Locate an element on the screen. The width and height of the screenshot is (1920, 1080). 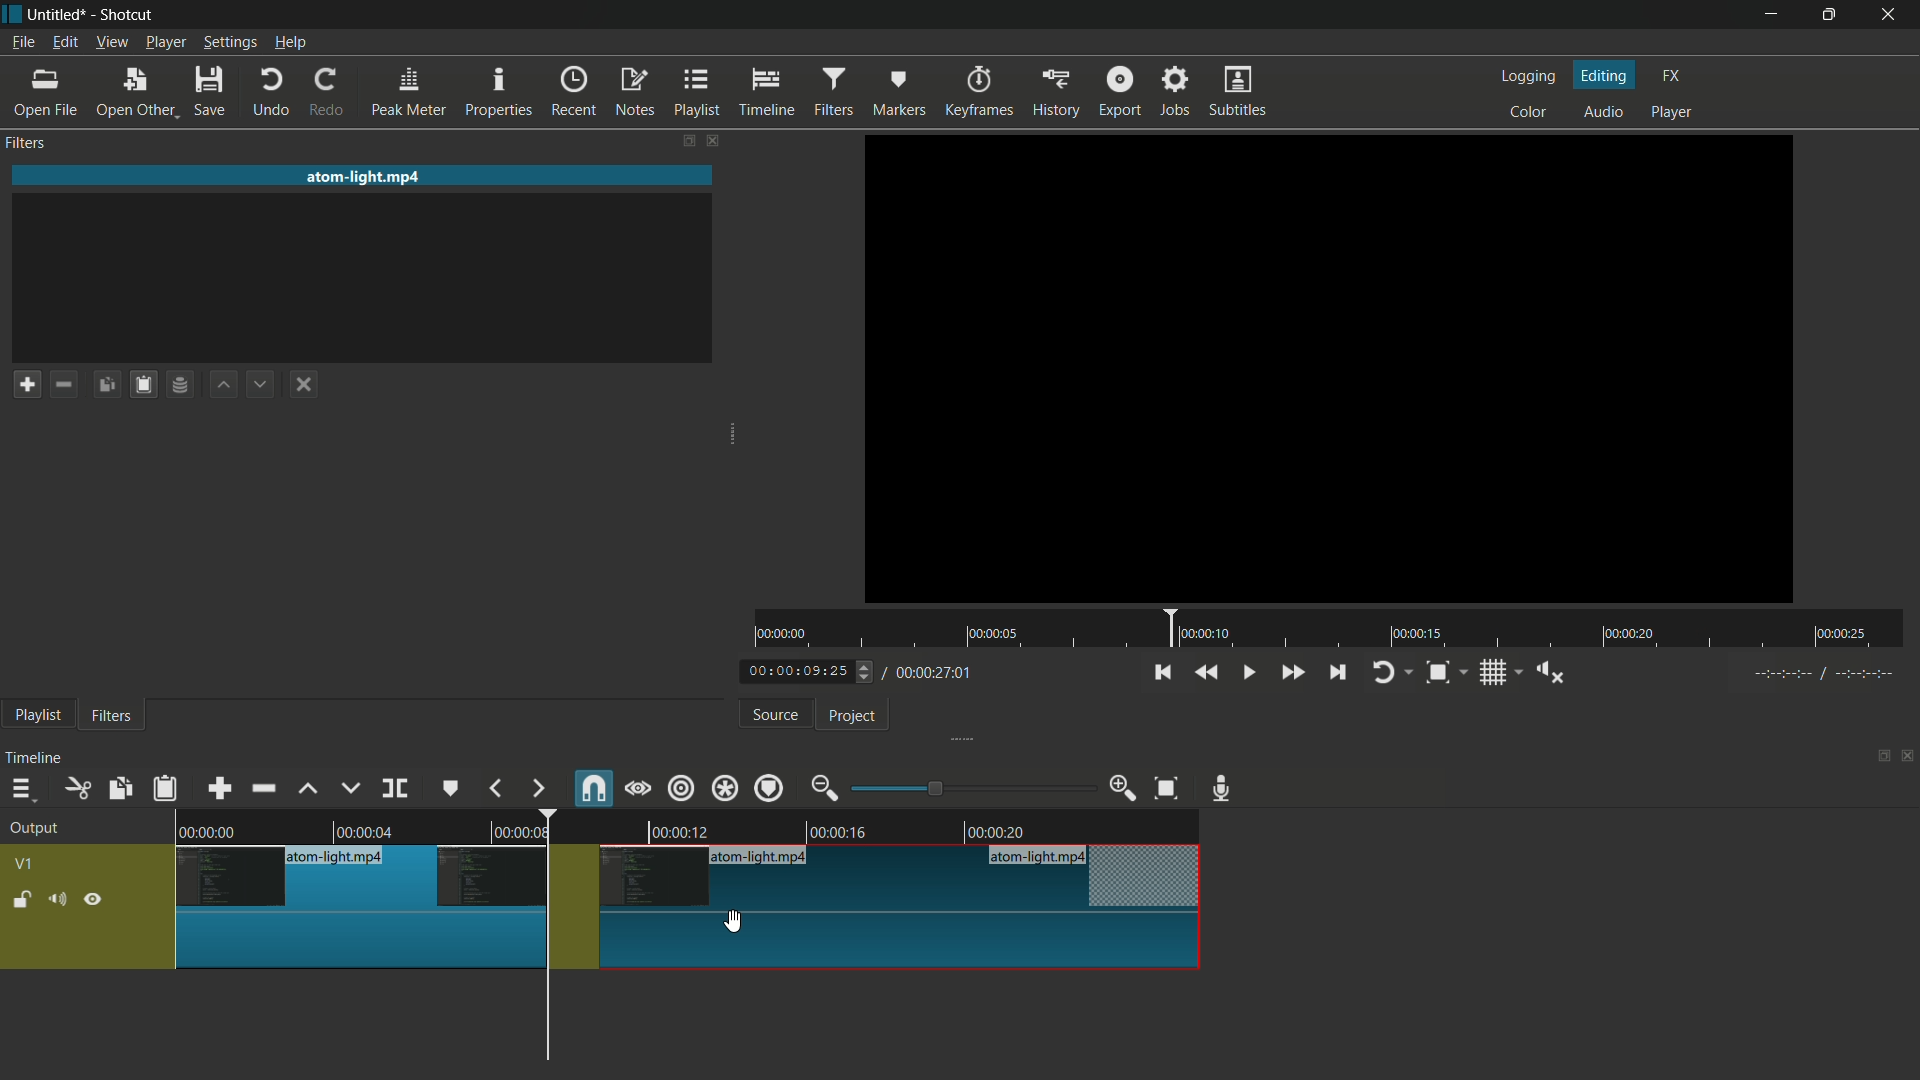
quickly play backward is located at coordinates (1208, 672).